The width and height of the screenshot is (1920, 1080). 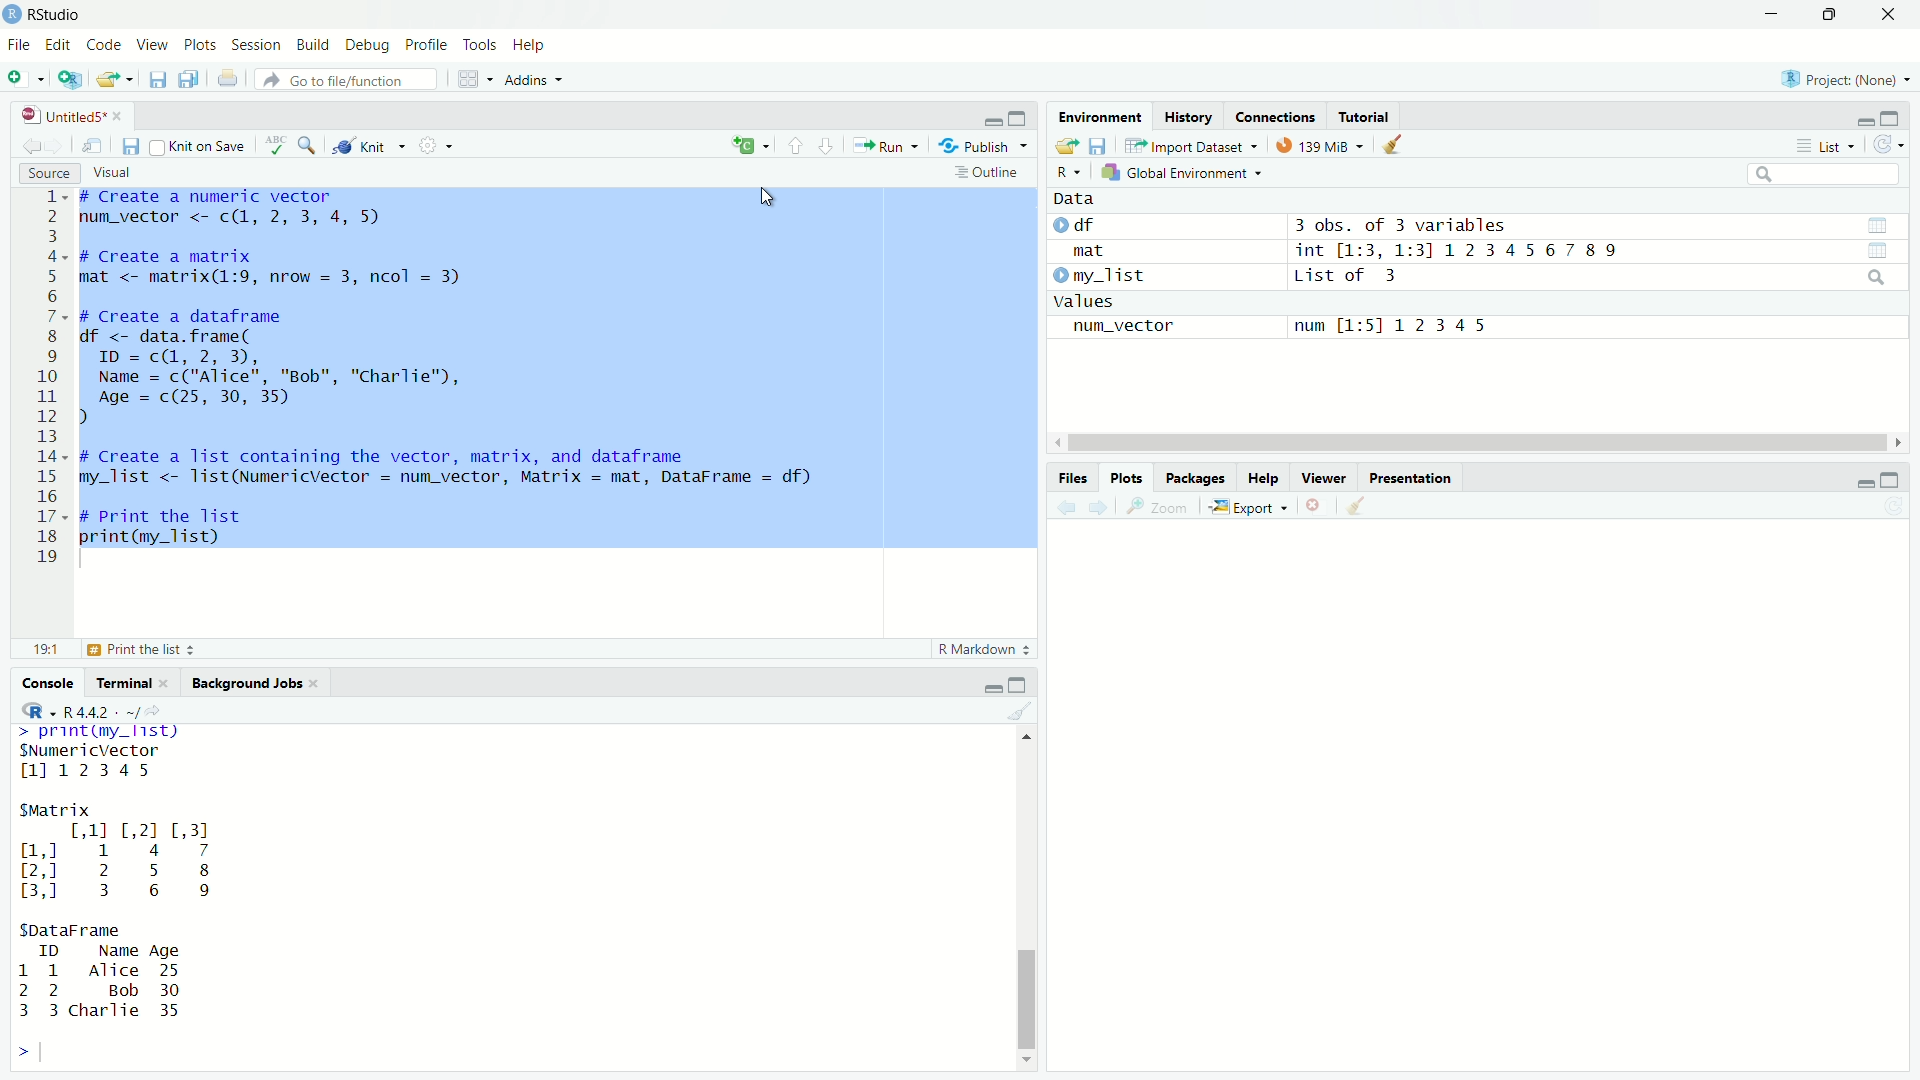 I want to click on scroll bar, so click(x=1026, y=895).